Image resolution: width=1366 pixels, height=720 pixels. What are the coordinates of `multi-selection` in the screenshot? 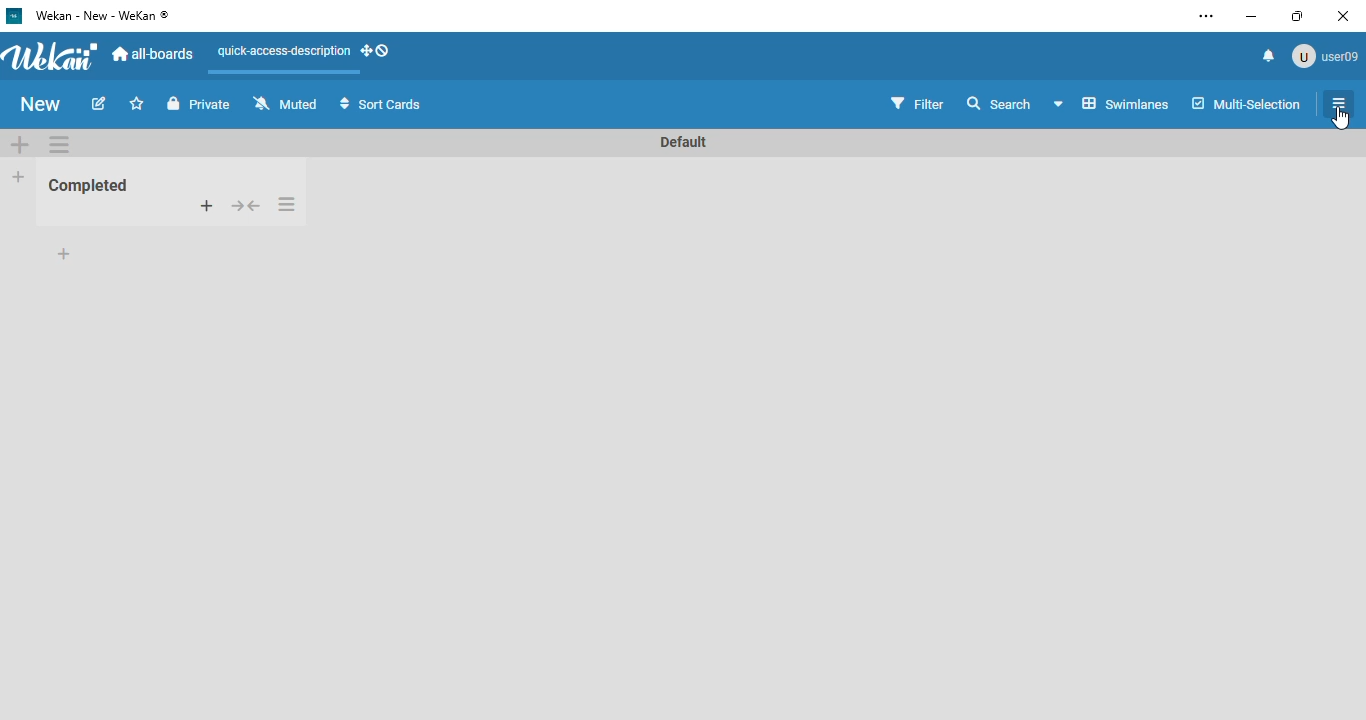 It's located at (1252, 106).